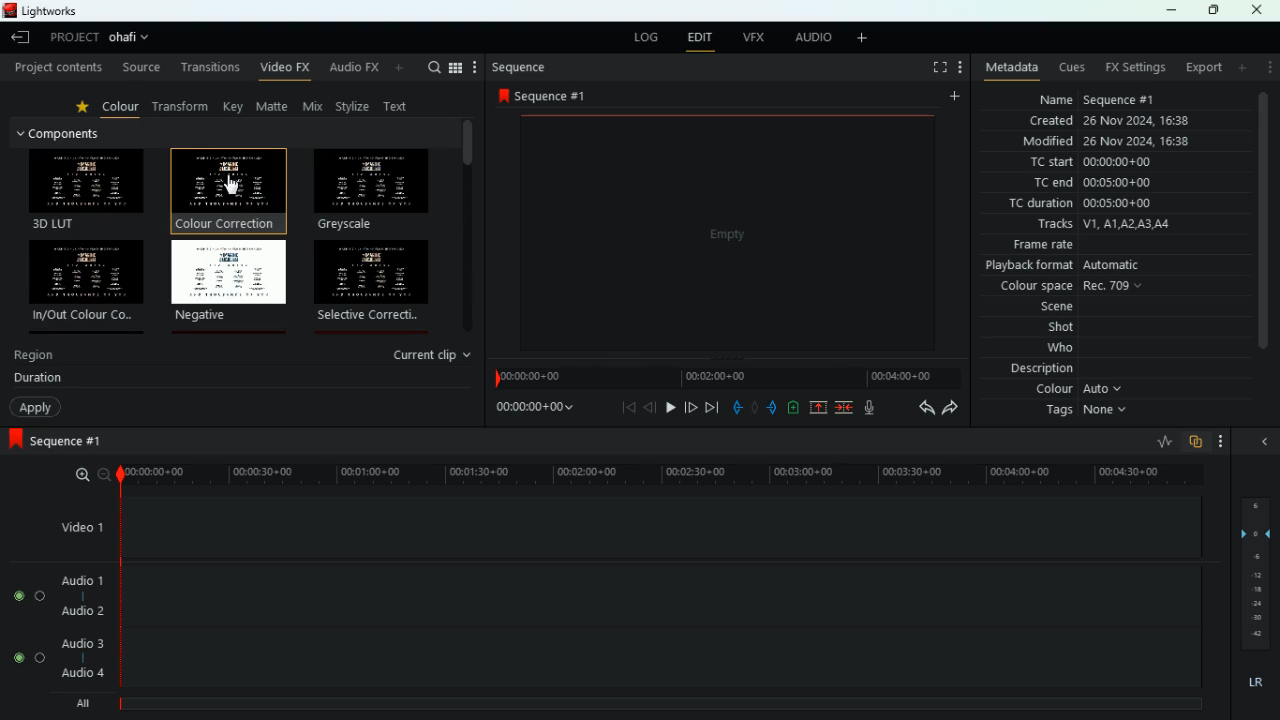 Image resolution: width=1280 pixels, height=720 pixels. I want to click on play, so click(671, 407).